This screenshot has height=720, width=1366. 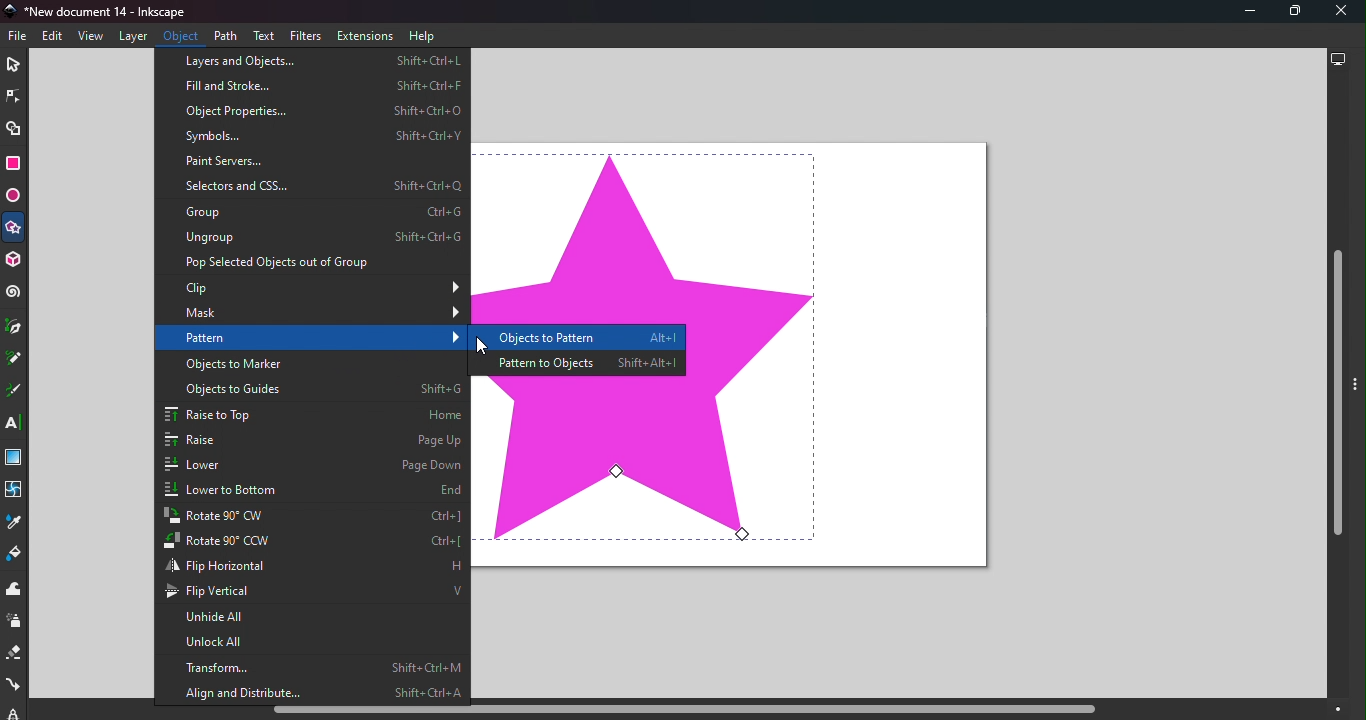 What do you see at coordinates (13, 166) in the screenshot?
I see `Rectangle tool` at bounding box center [13, 166].